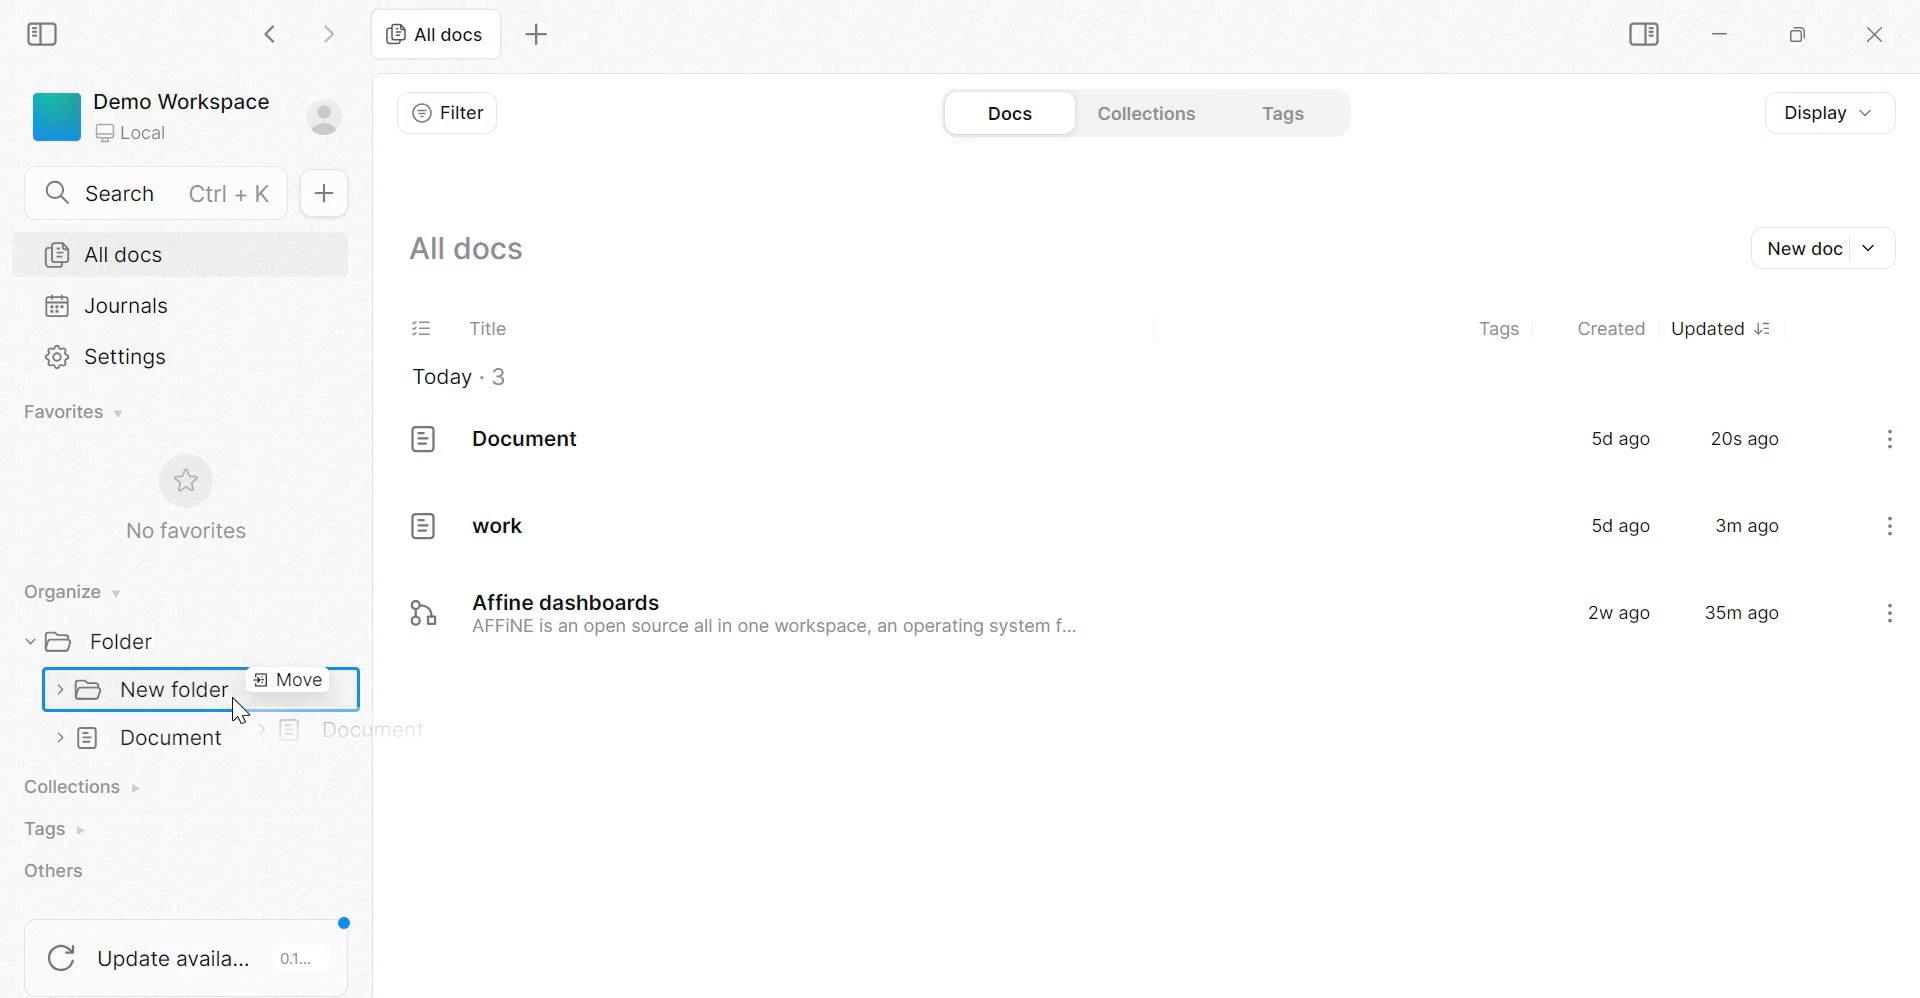 The width and height of the screenshot is (1920, 998). I want to click on New tab, so click(536, 33).